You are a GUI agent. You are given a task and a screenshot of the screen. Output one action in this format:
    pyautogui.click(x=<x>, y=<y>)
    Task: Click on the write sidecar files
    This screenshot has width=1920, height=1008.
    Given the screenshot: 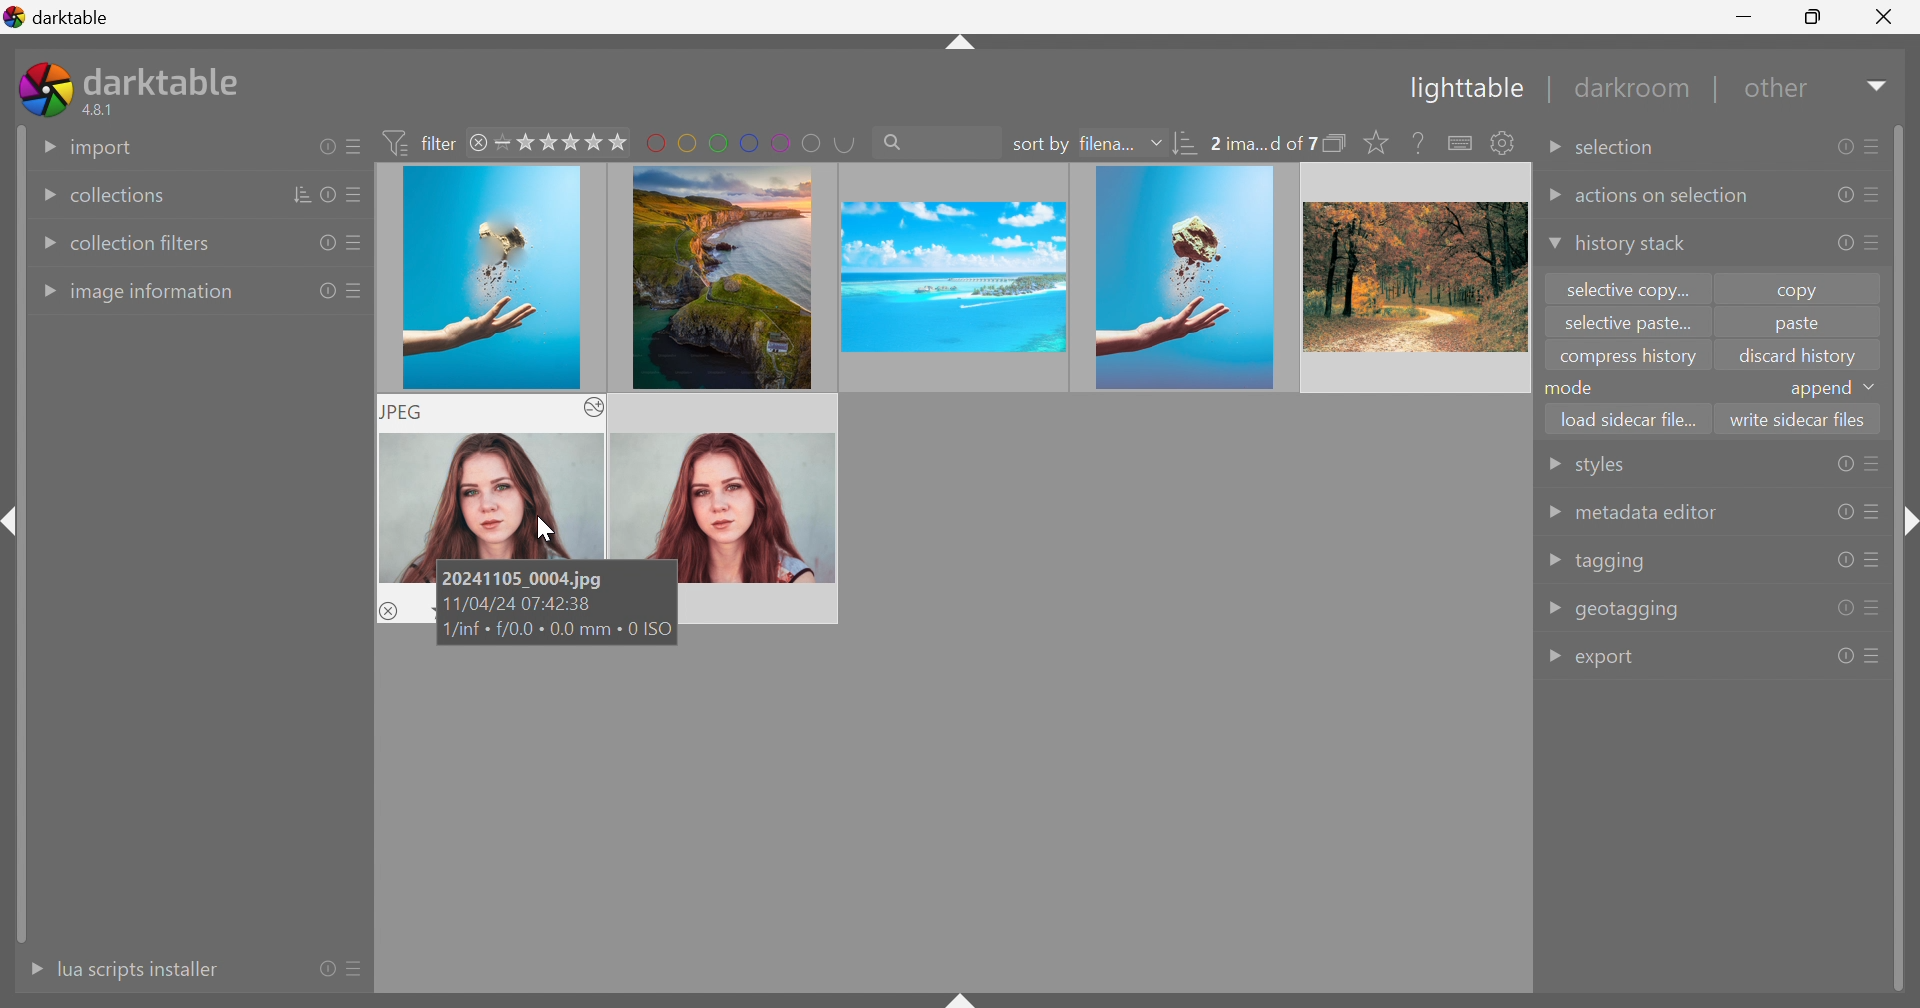 What is the action you would take?
    pyautogui.click(x=1798, y=418)
    